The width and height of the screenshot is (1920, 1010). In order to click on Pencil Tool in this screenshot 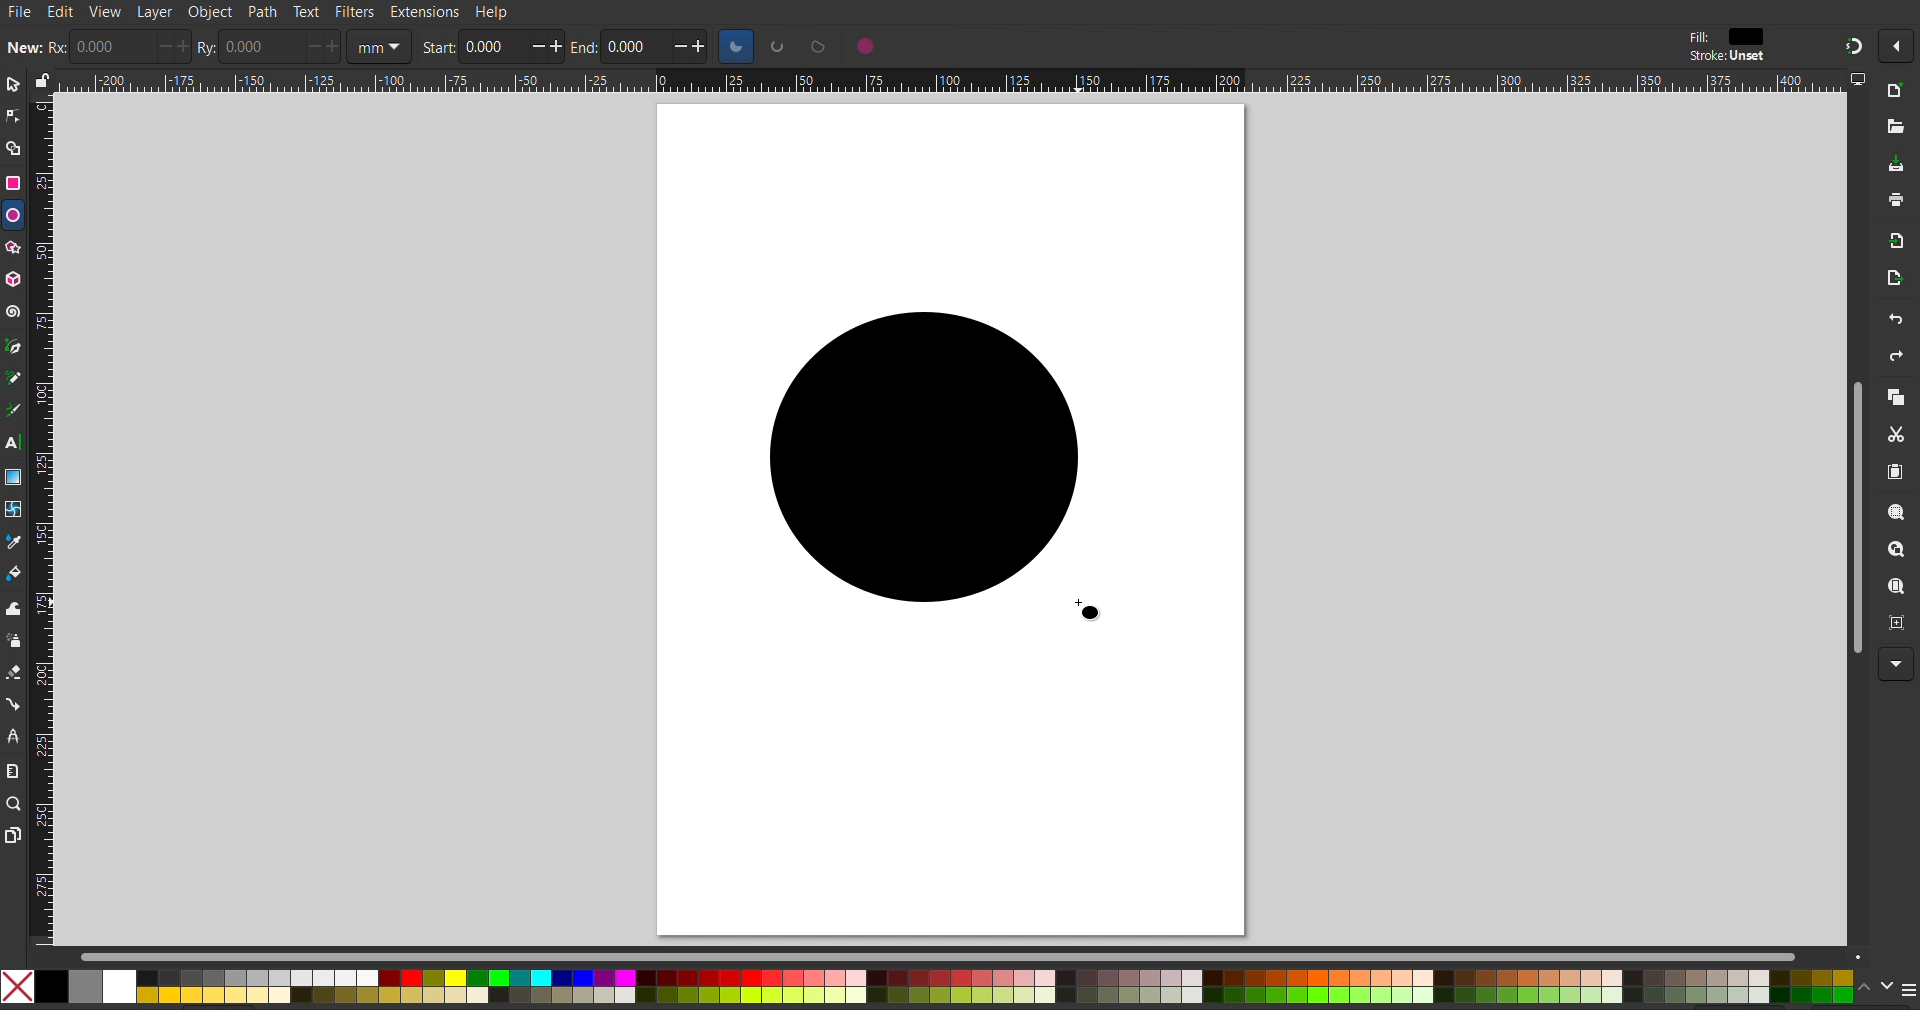, I will do `click(13, 378)`.